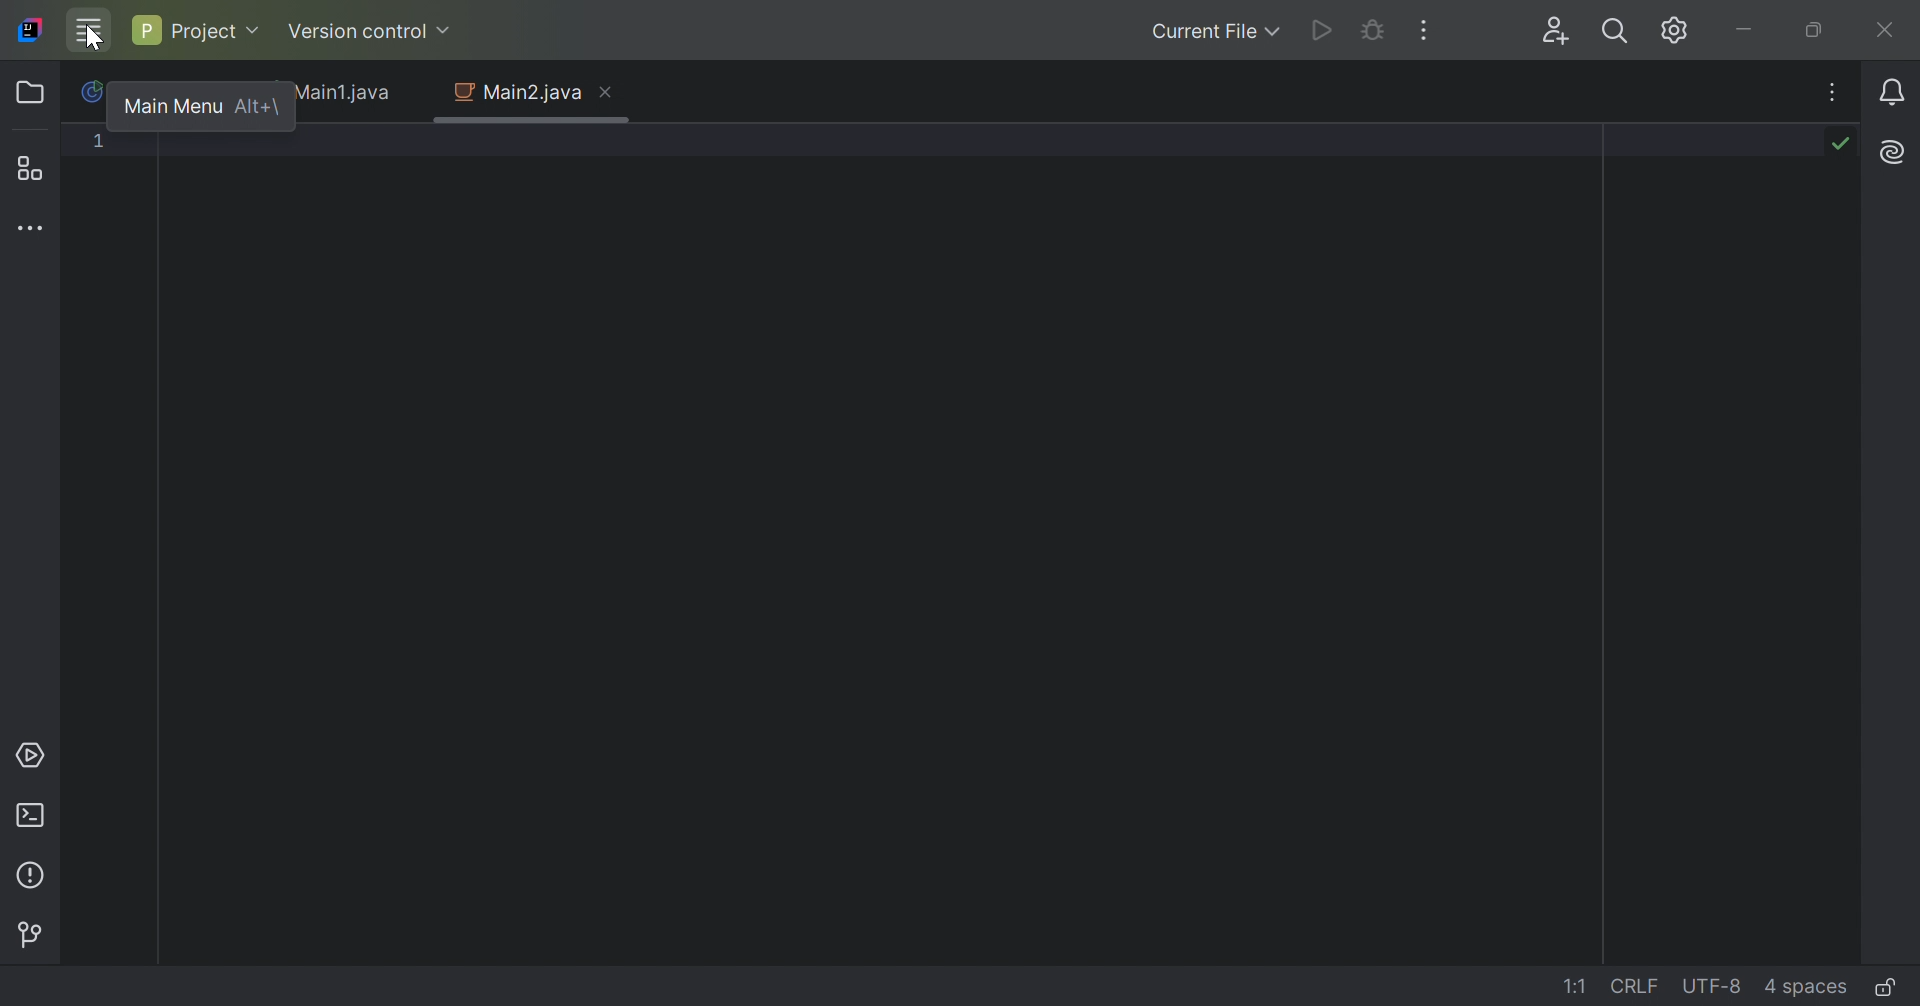  I want to click on Notifications, so click(1896, 91).